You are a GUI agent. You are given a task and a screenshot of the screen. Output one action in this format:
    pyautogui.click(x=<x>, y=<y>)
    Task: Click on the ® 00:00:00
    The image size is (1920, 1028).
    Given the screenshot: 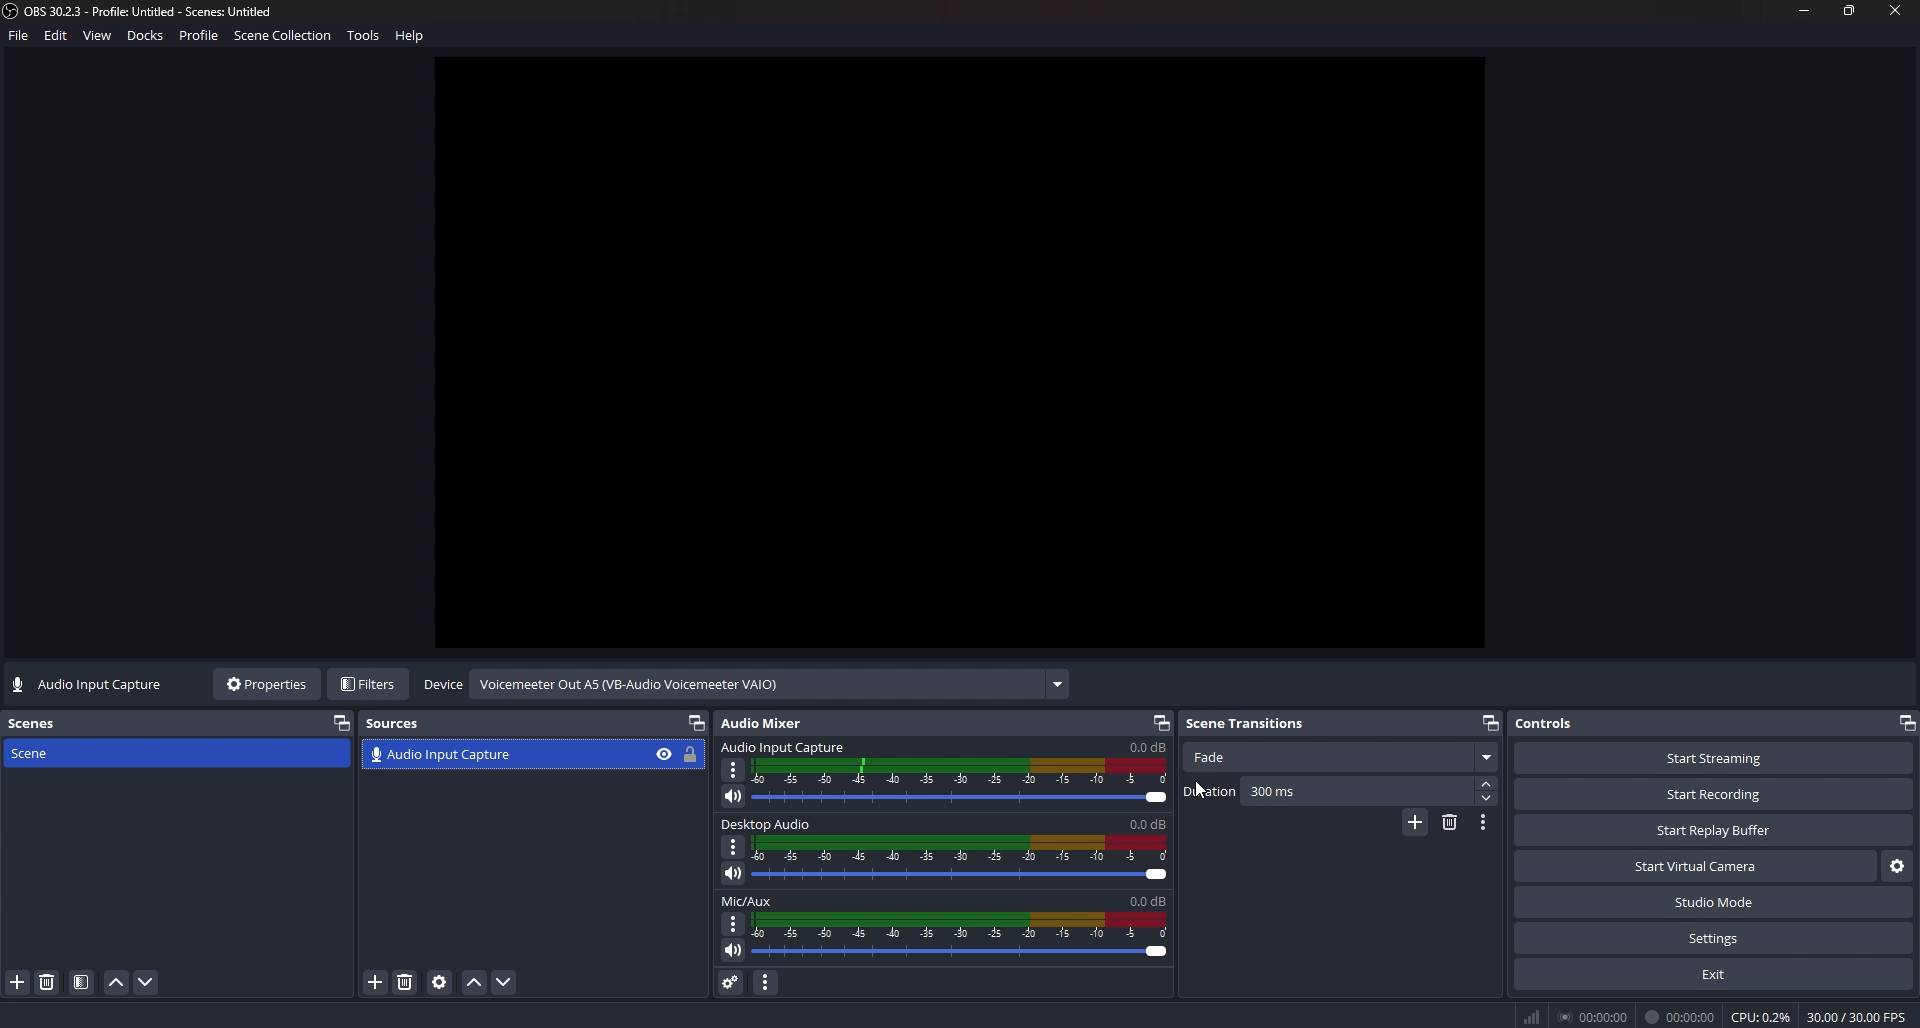 What is the action you would take?
    pyautogui.click(x=1574, y=1015)
    